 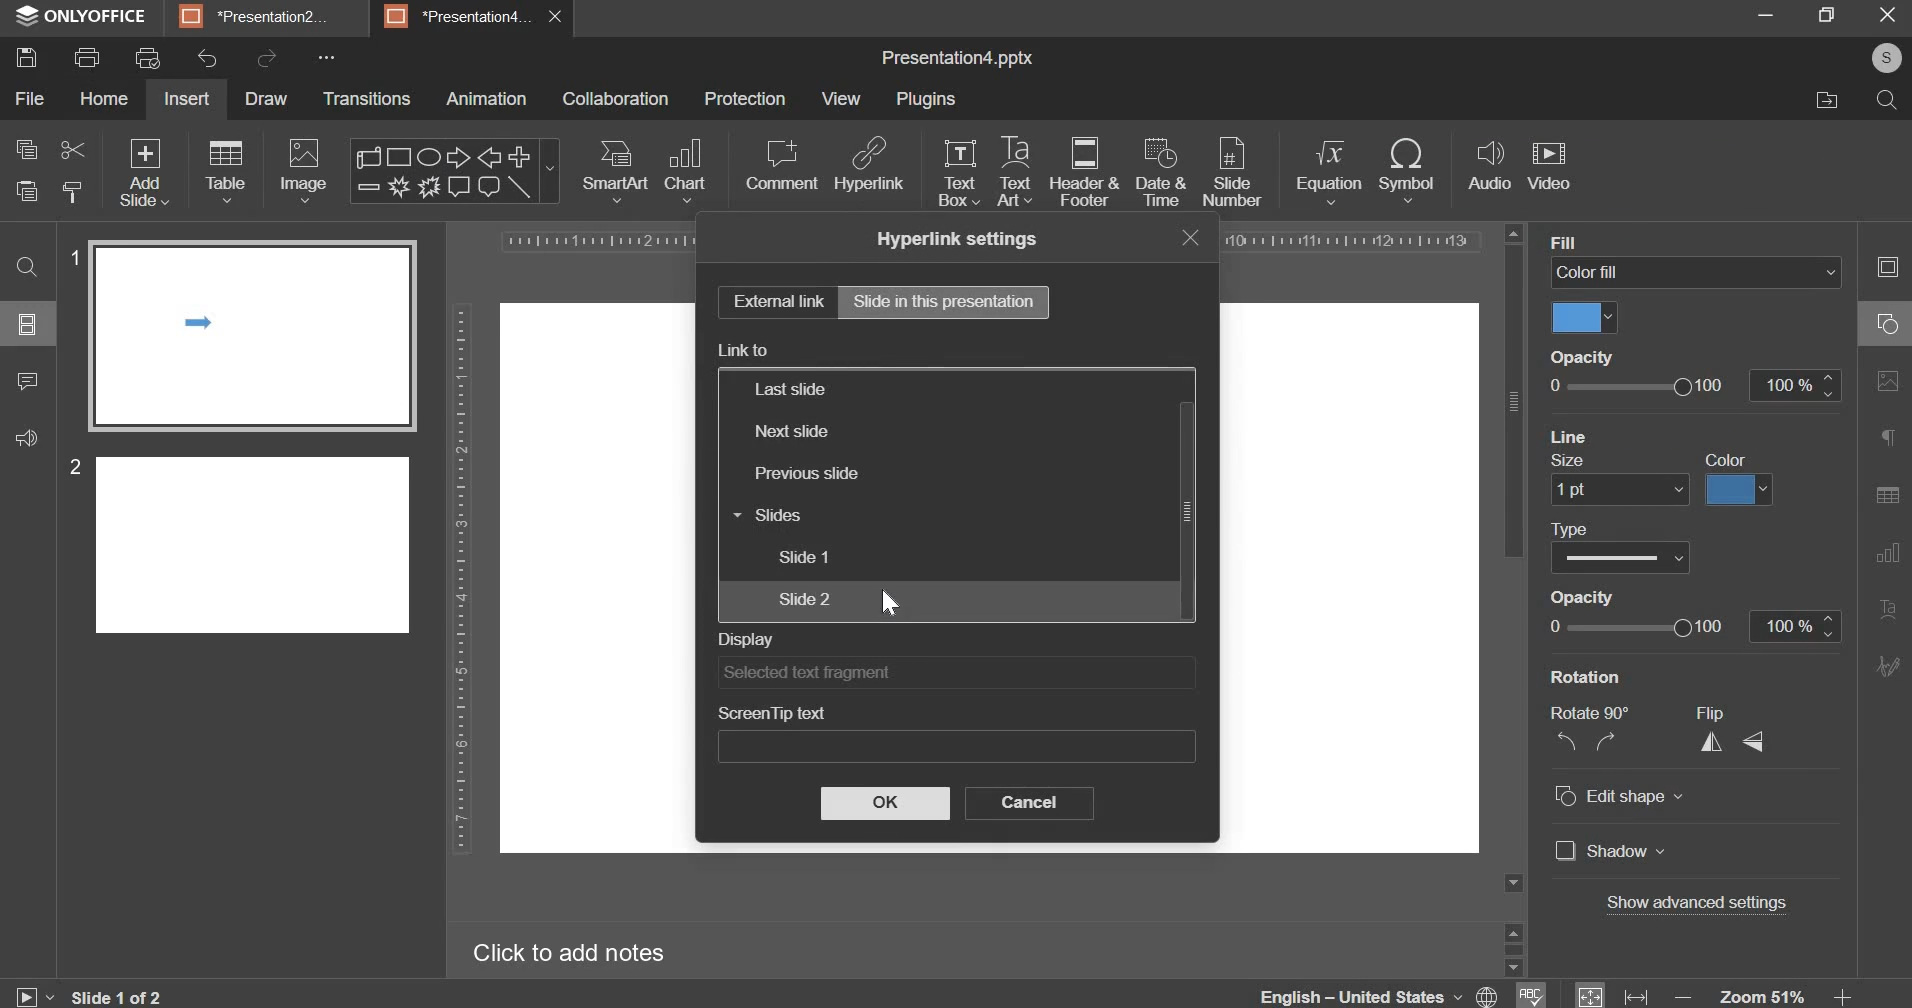 What do you see at coordinates (1749, 489) in the screenshot?
I see `` at bounding box center [1749, 489].